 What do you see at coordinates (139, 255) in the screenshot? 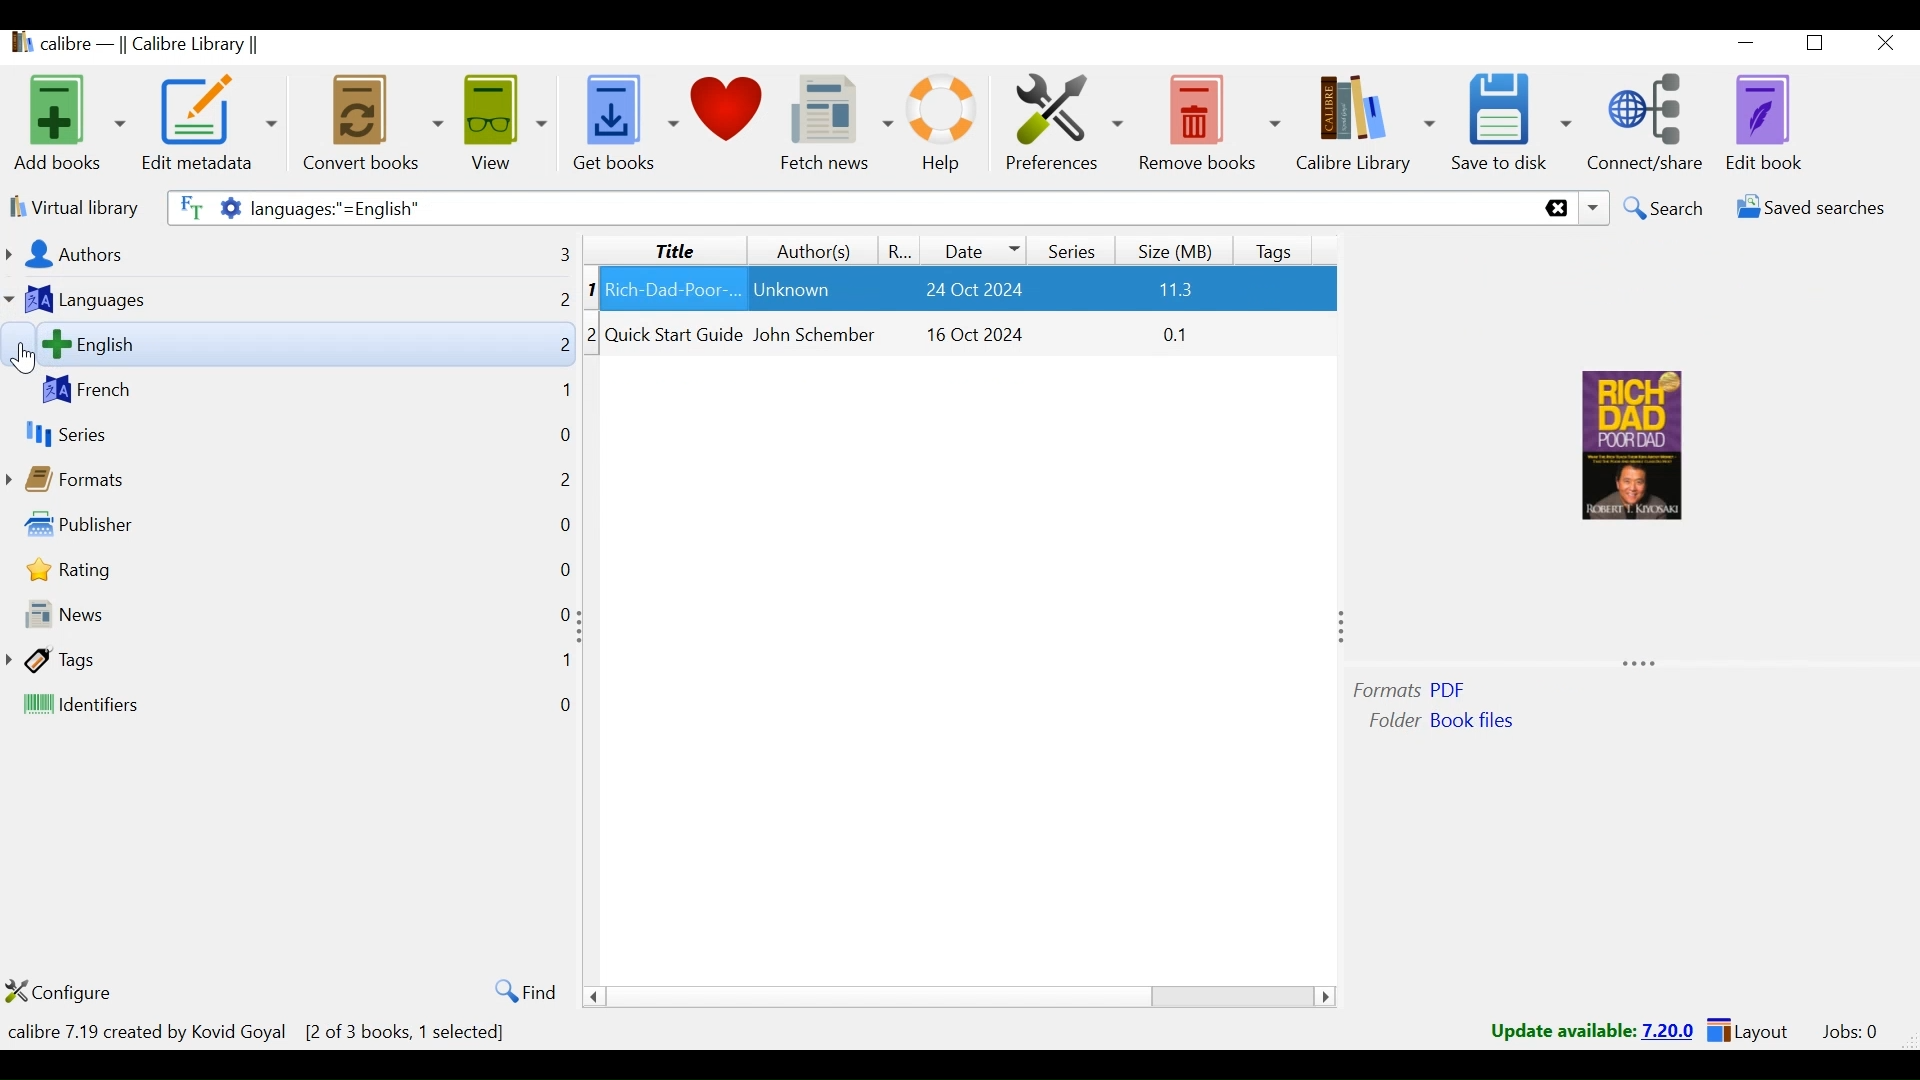
I see `Authors` at bounding box center [139, 255].